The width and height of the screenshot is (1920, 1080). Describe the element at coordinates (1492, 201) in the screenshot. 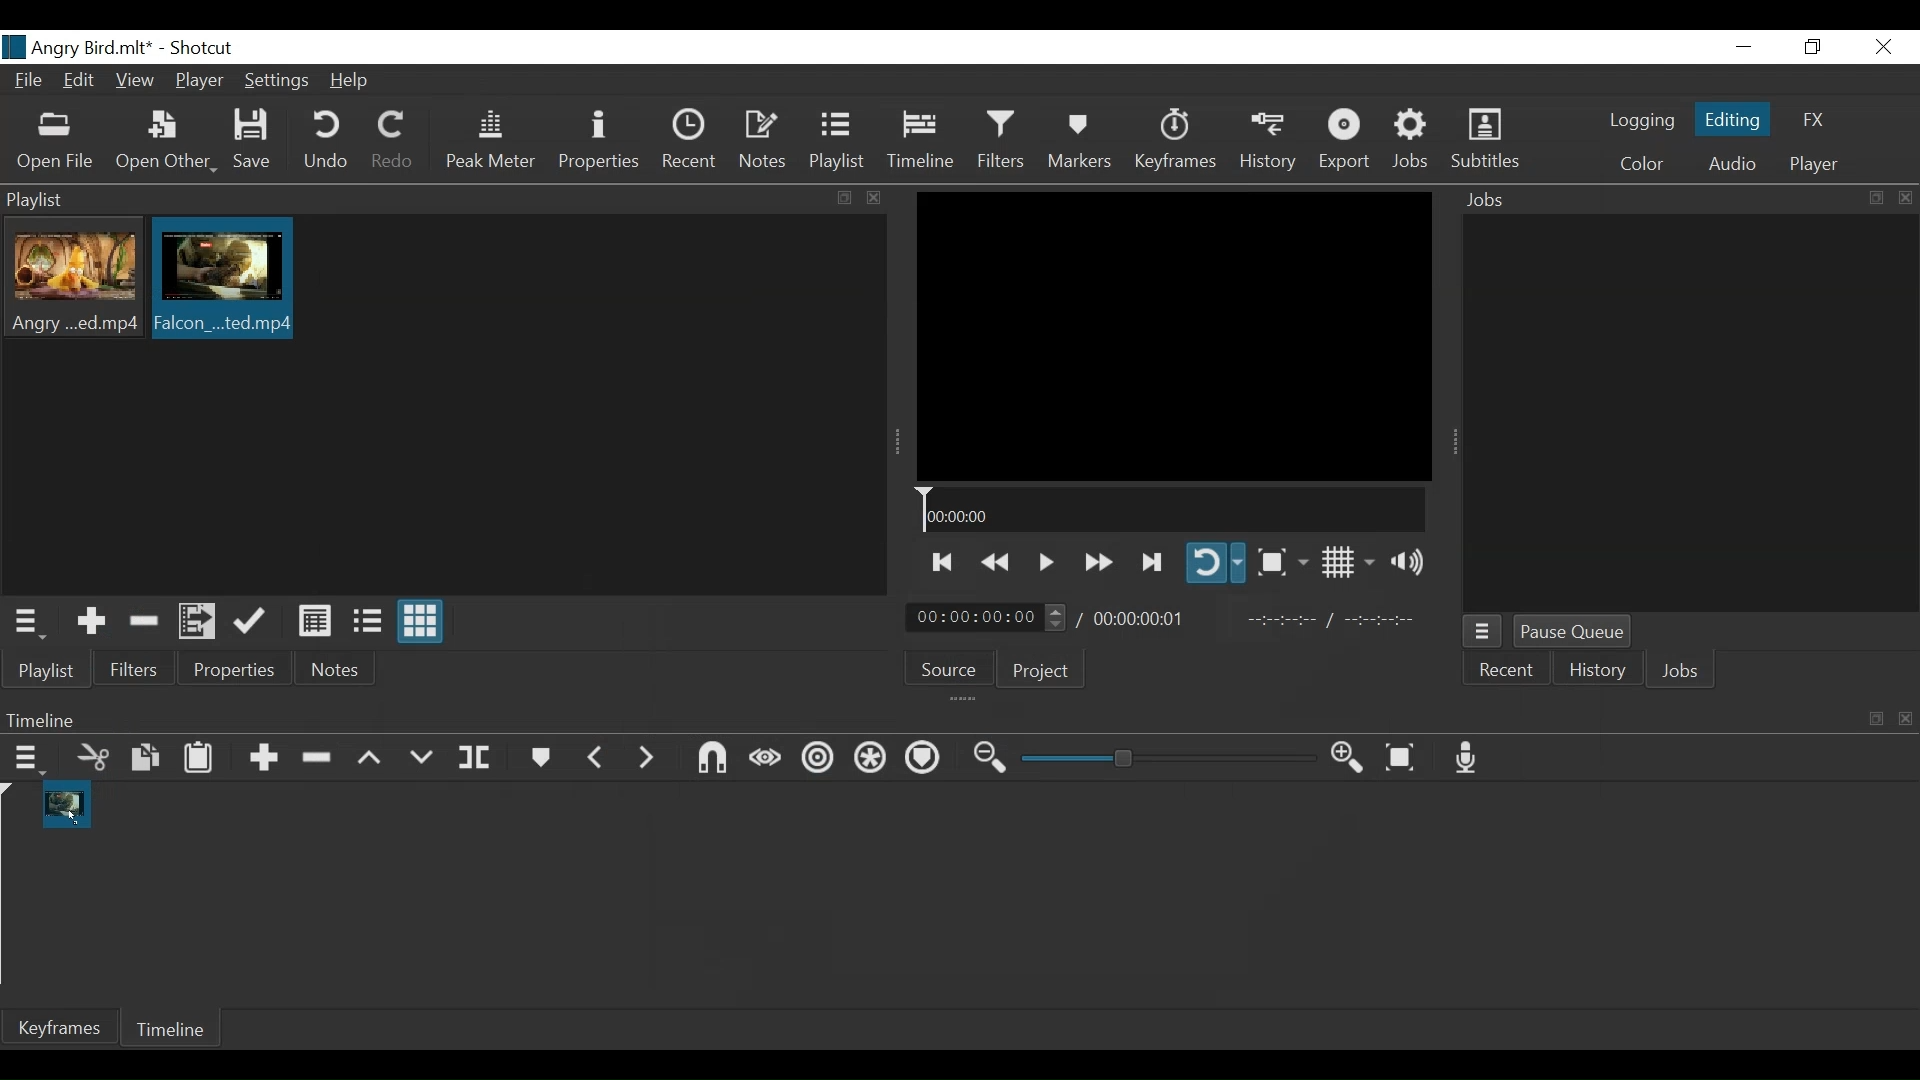

I see `Jobs` at that location.